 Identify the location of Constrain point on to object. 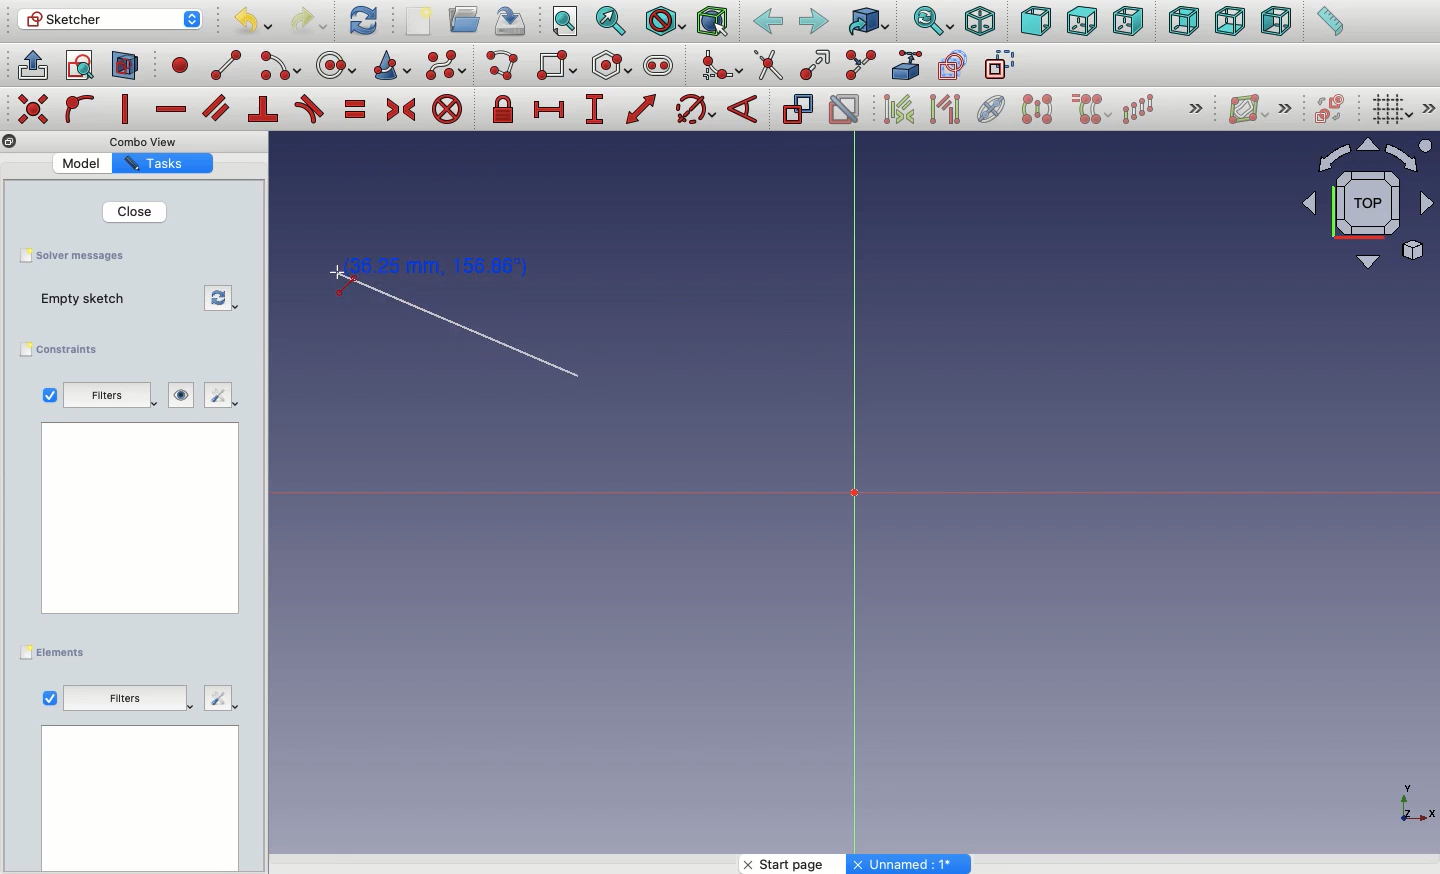
(80, 111).